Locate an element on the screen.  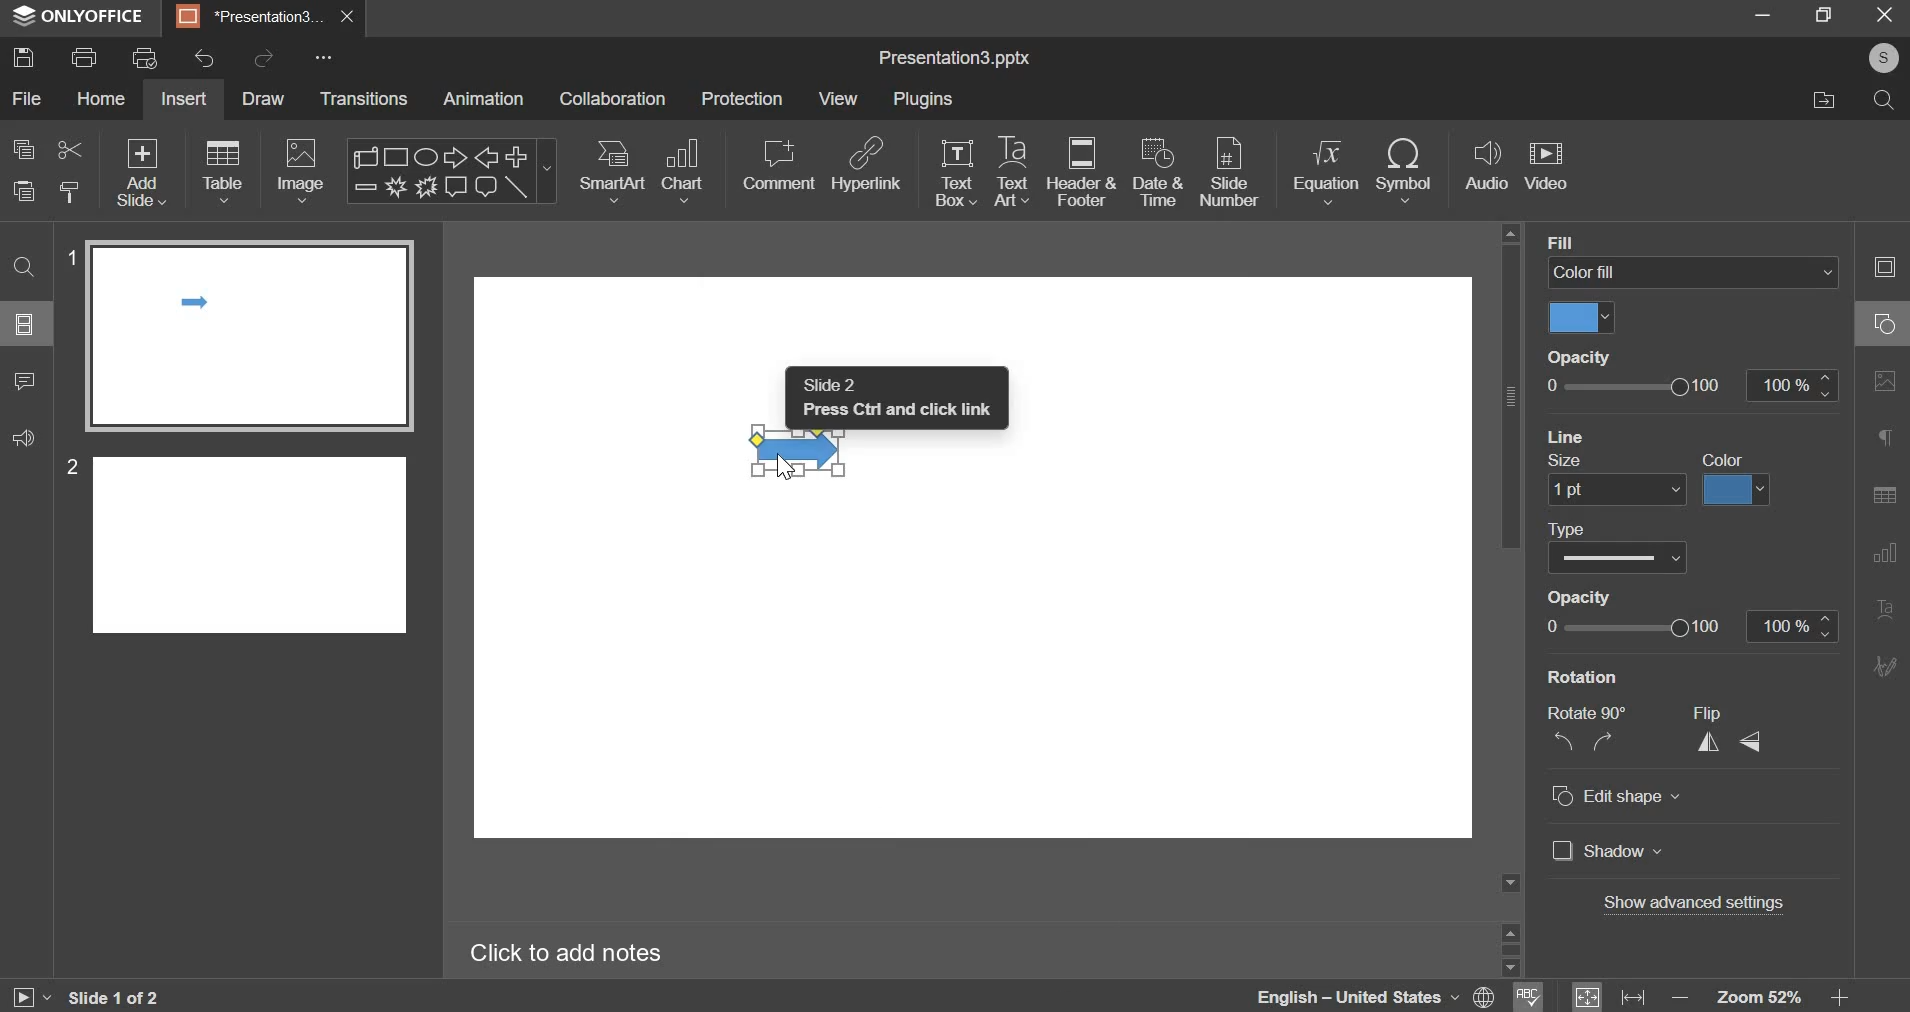
select line type is located at coordinates (1617, 557).